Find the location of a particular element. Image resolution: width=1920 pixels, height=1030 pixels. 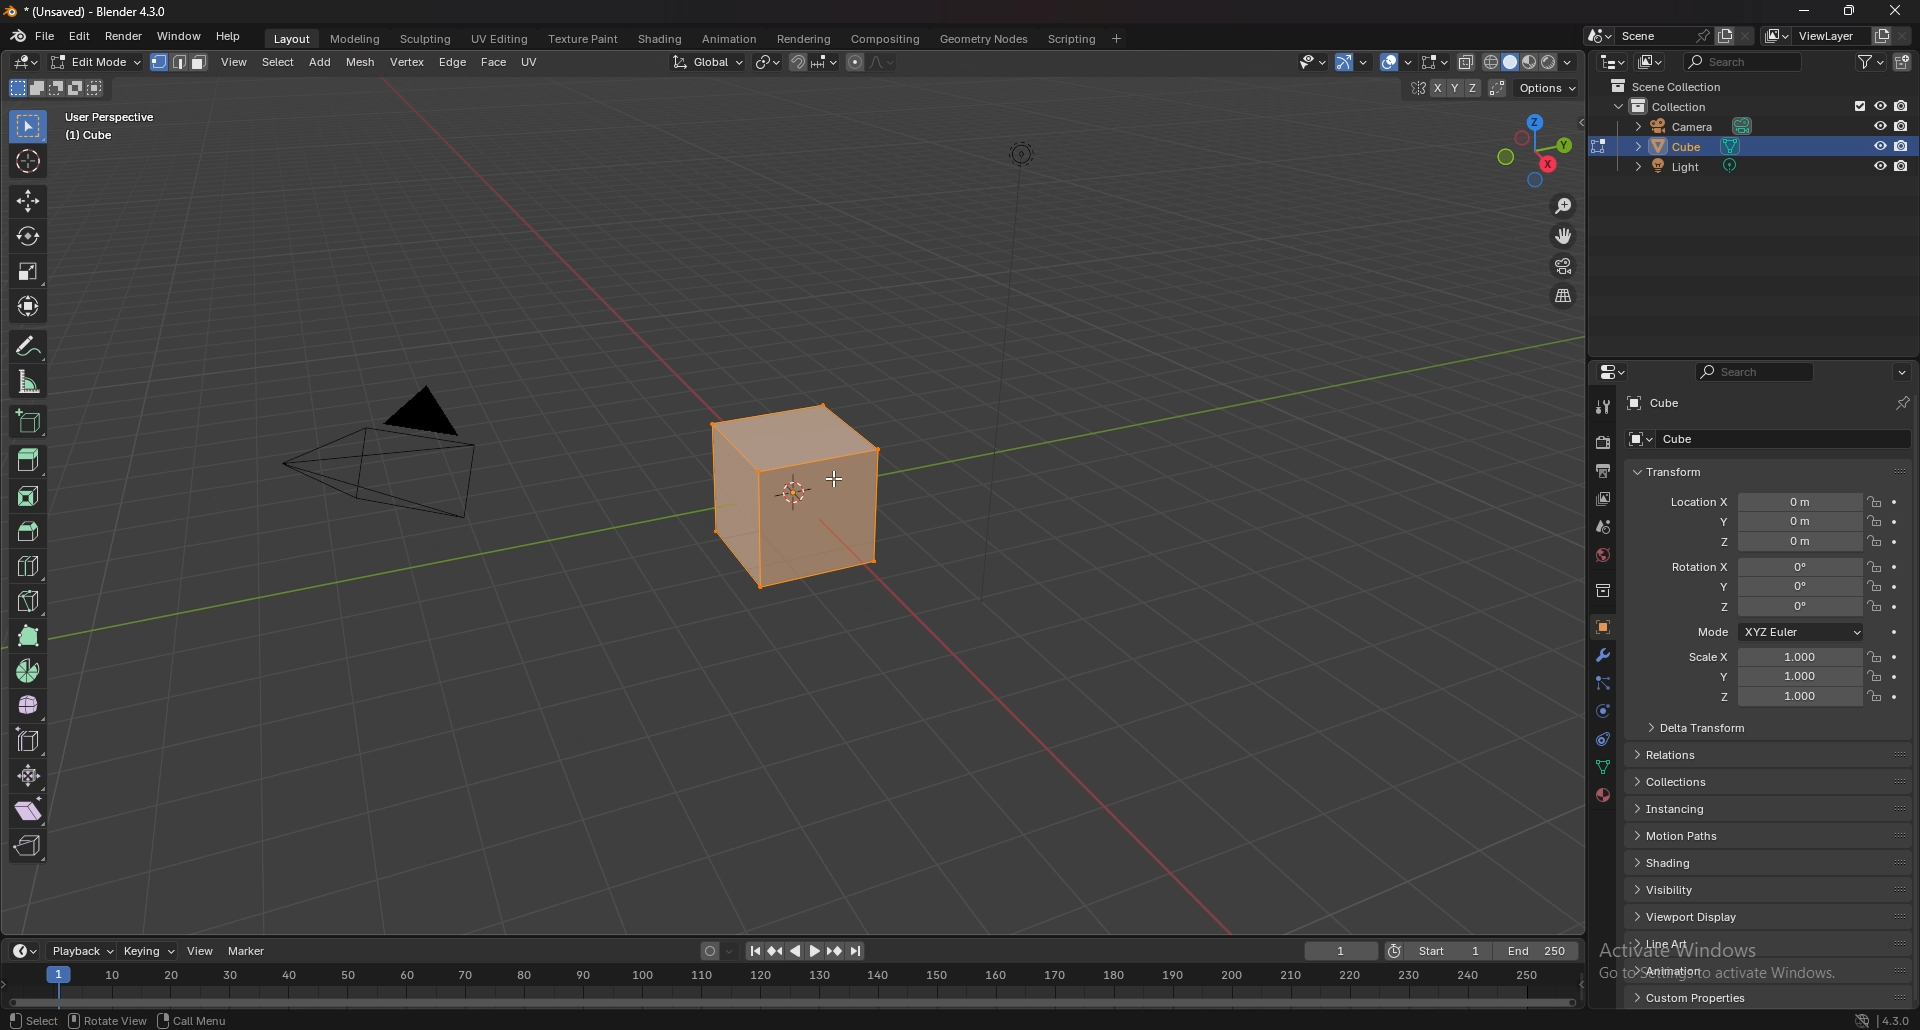

compositing is located at coordinates (889, 39).